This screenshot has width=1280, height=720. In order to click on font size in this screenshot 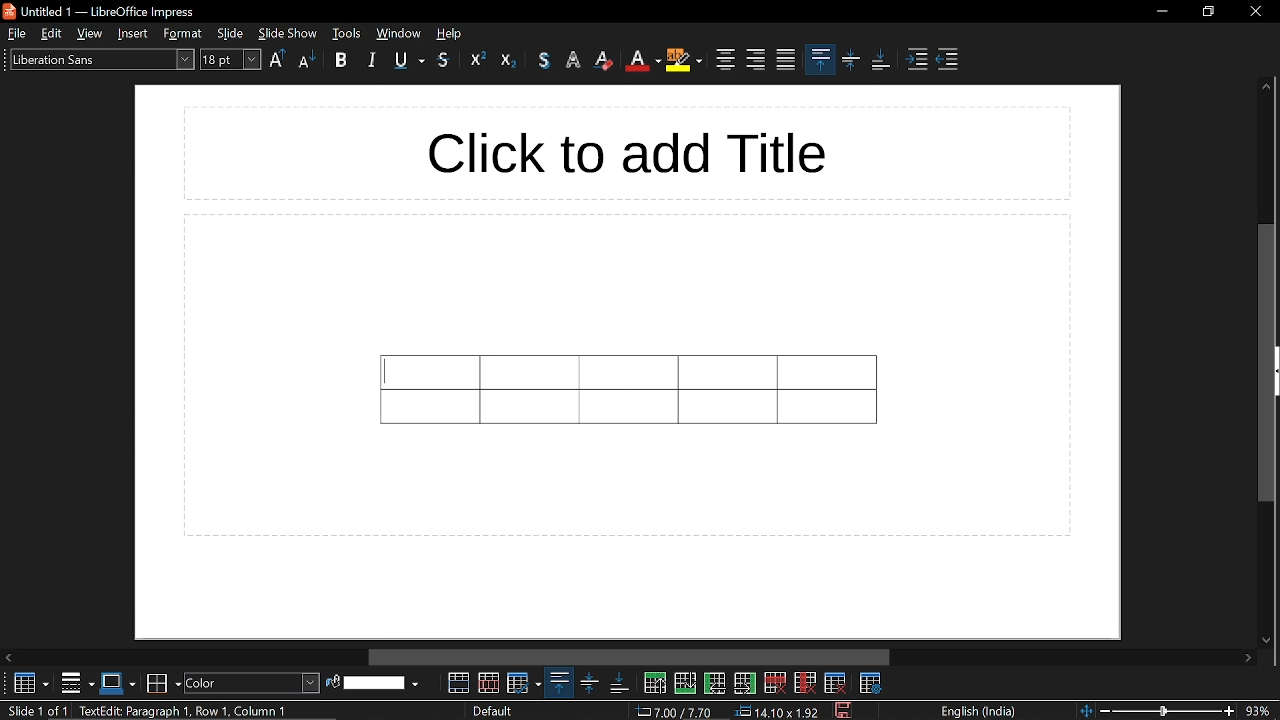, I will do `click(232, 59)`.